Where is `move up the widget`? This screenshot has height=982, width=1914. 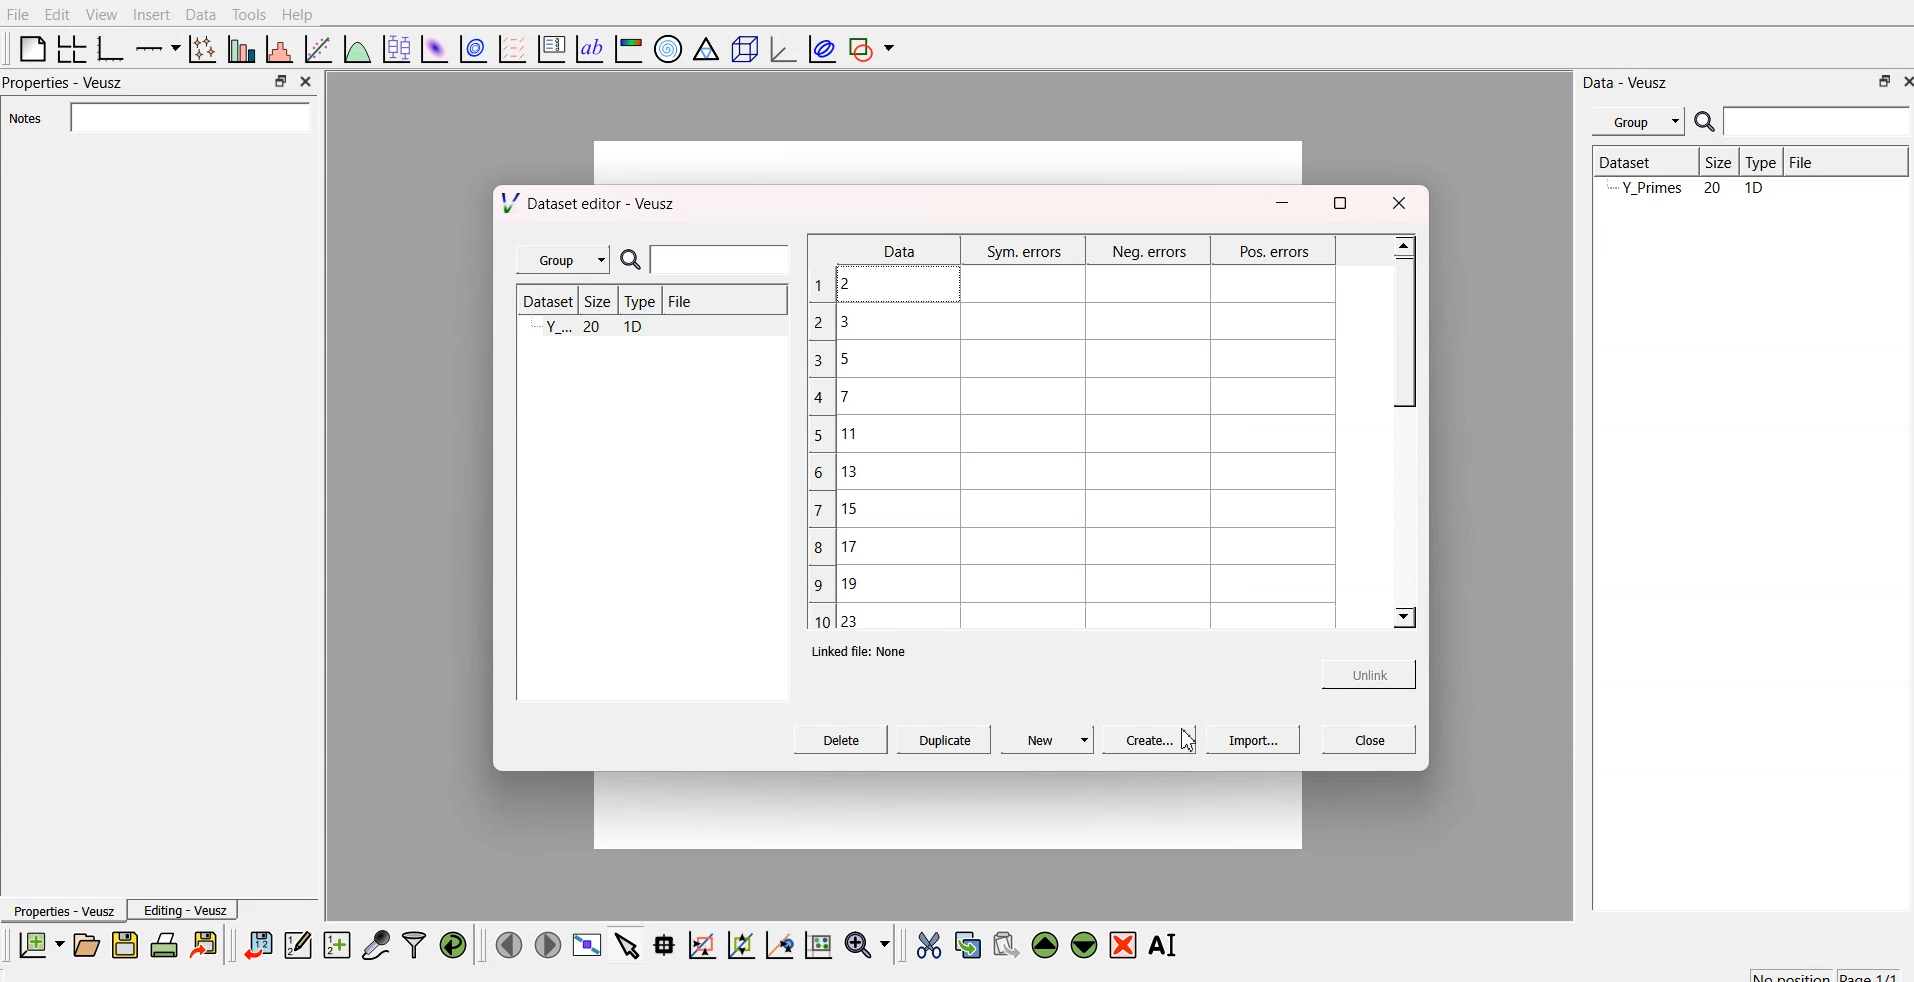 move up the widget is located at coordinates (1043, 944).